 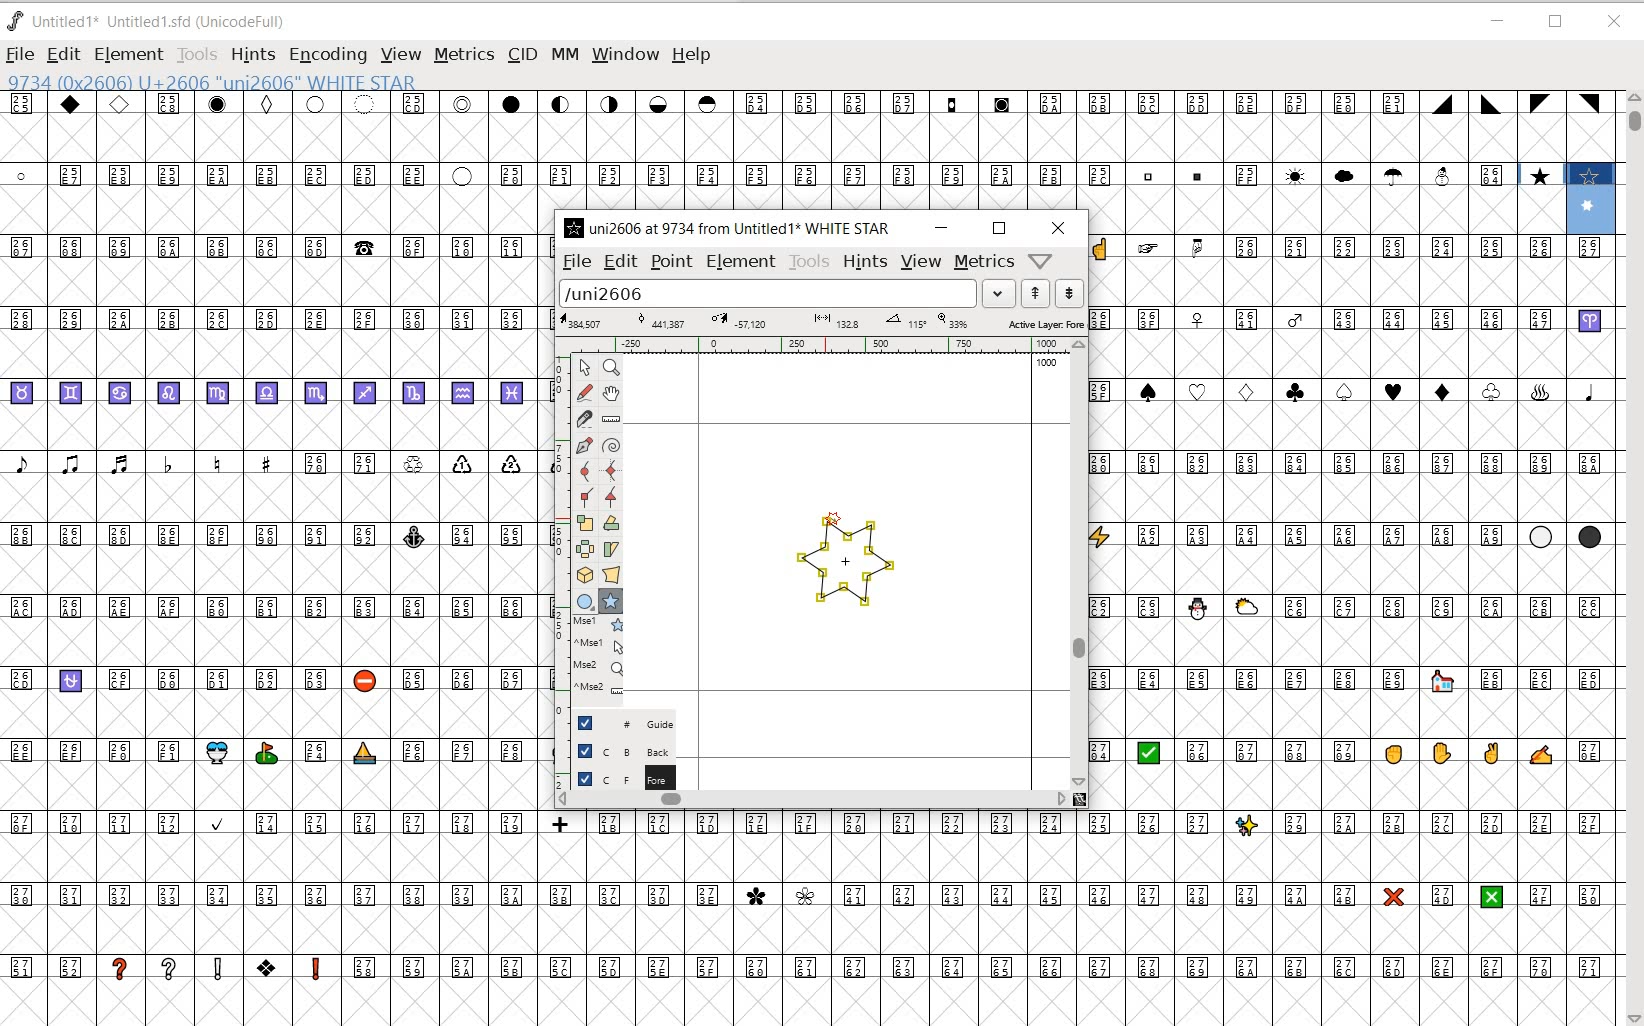 I want to click on TOOLS, so click(x=808, y=263).